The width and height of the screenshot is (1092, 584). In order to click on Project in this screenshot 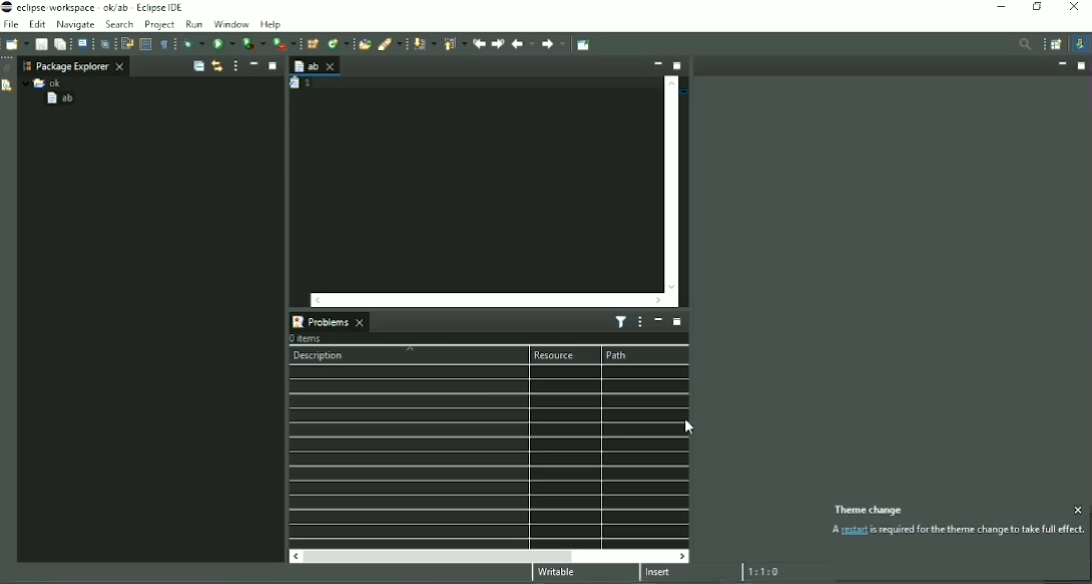, I will do `click(160, 26)`.